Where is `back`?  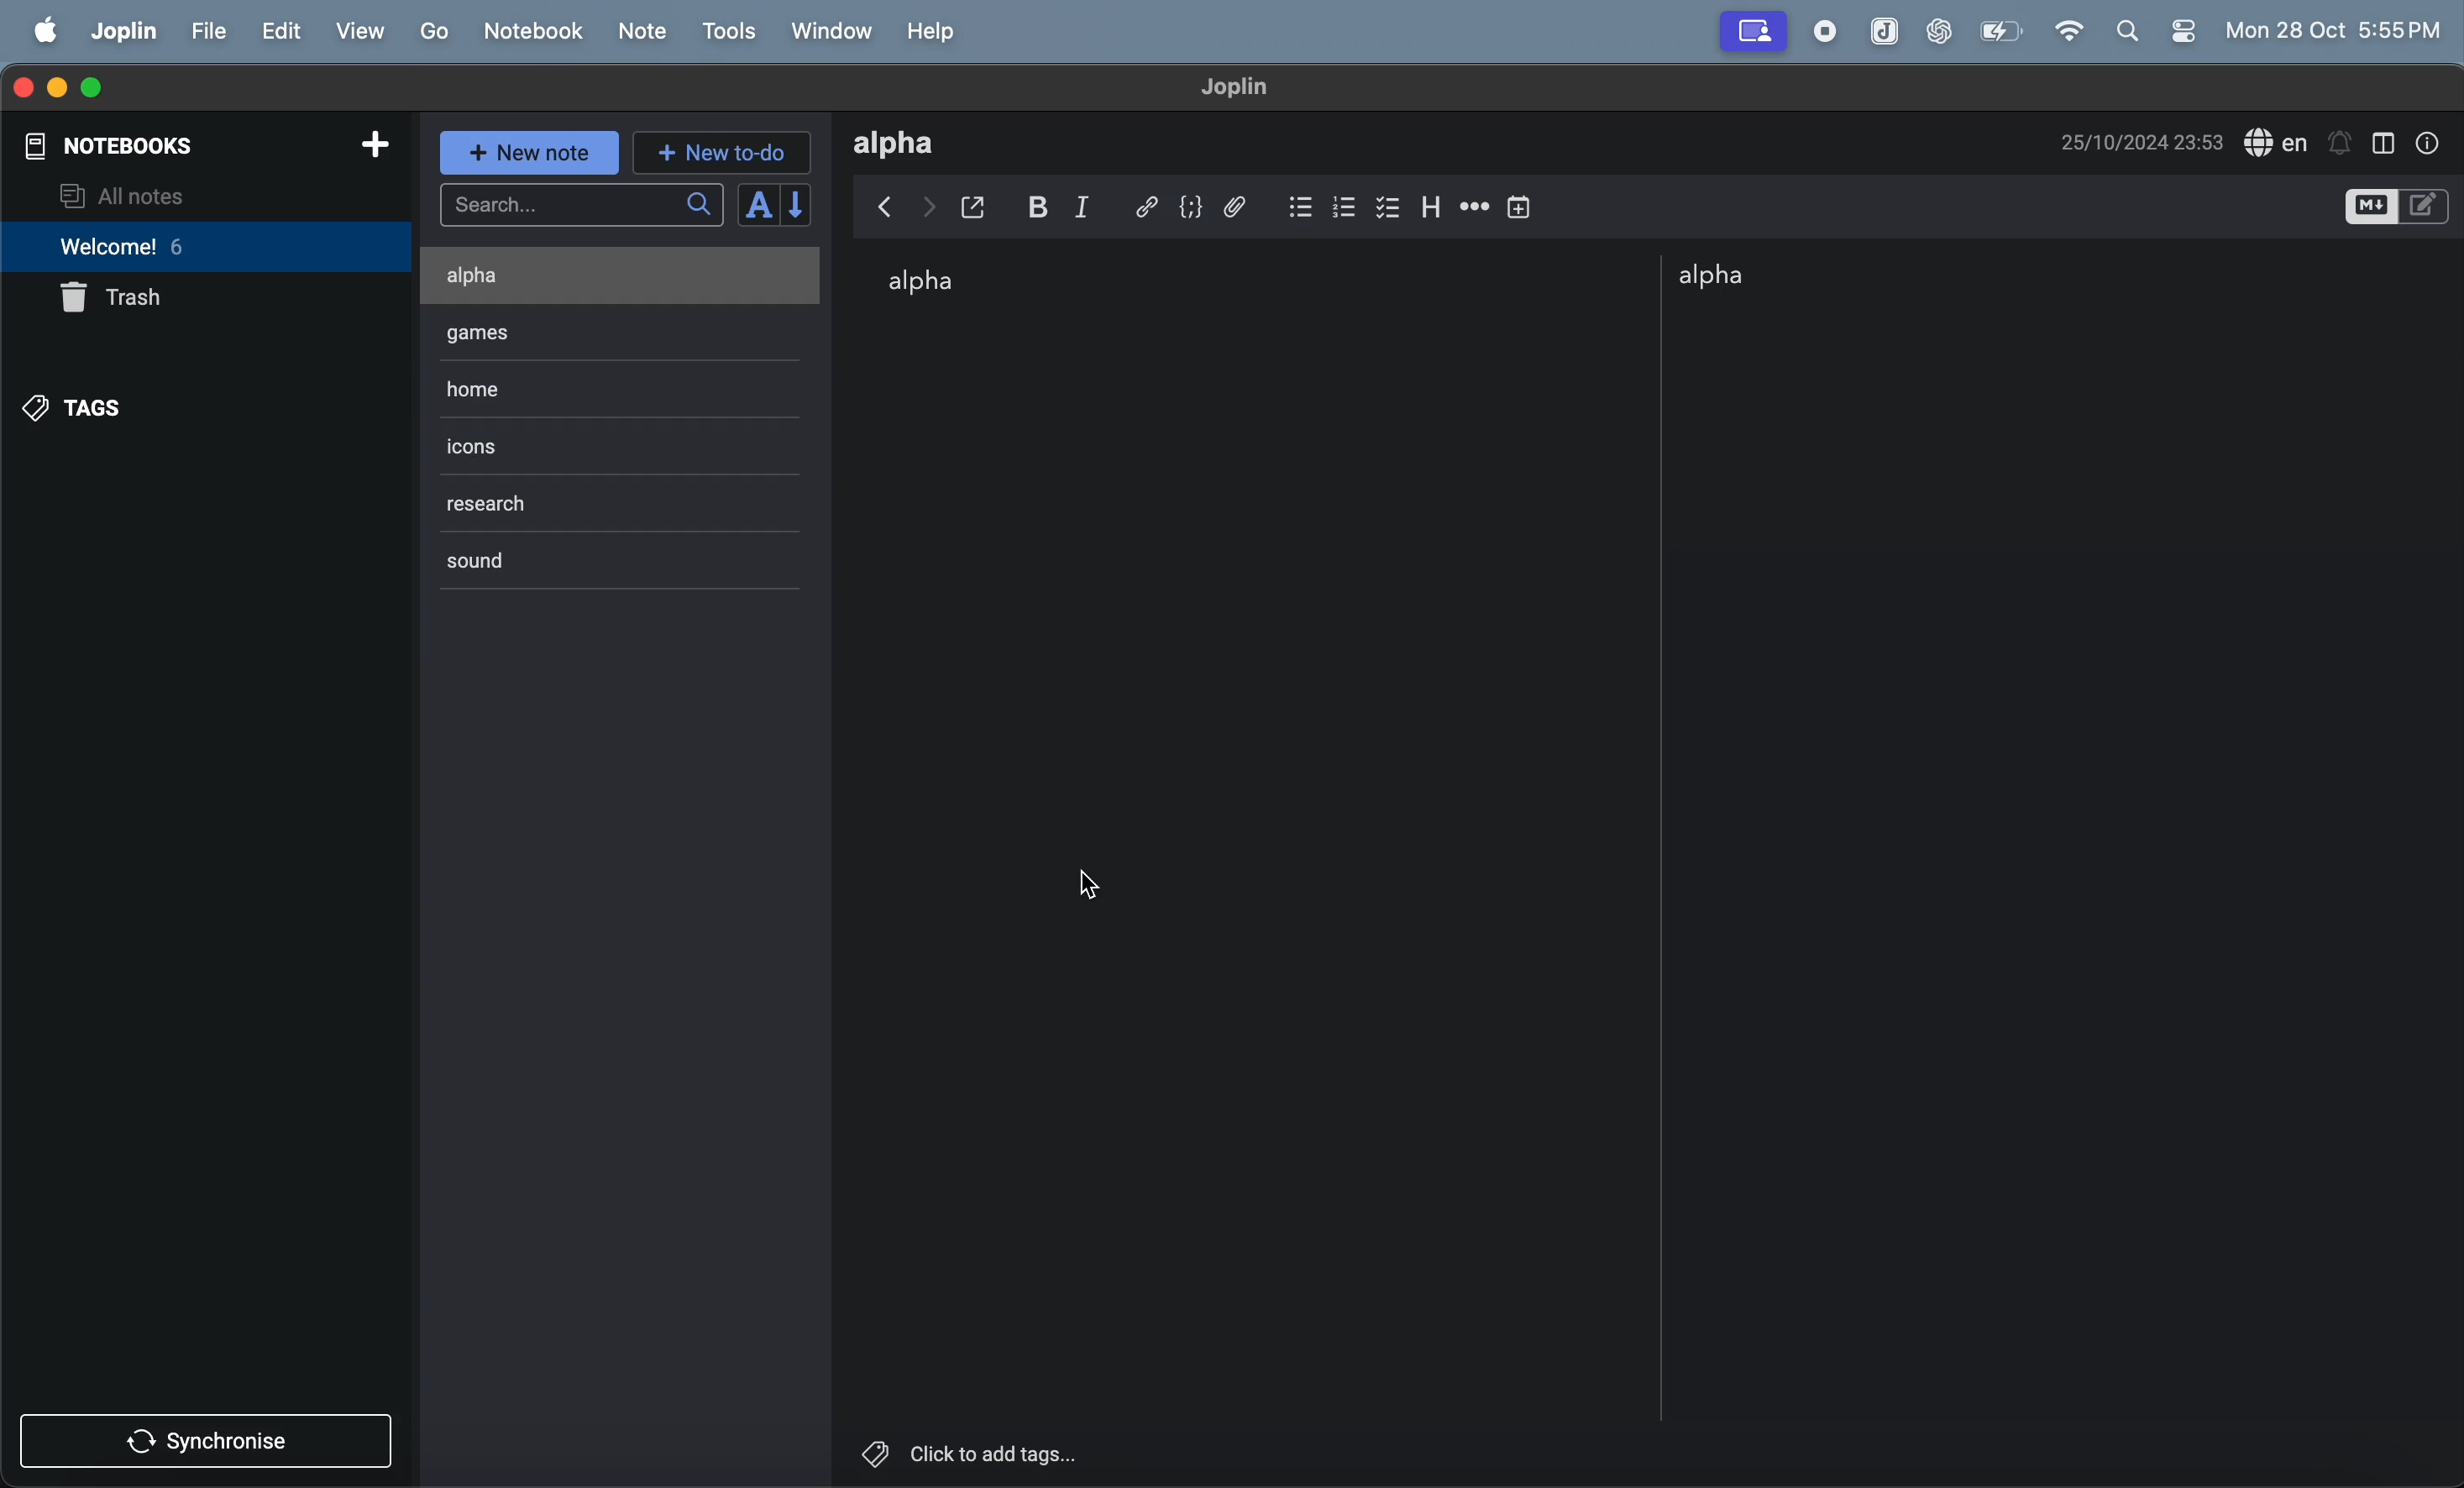 back is located at coordinates (881, 207).